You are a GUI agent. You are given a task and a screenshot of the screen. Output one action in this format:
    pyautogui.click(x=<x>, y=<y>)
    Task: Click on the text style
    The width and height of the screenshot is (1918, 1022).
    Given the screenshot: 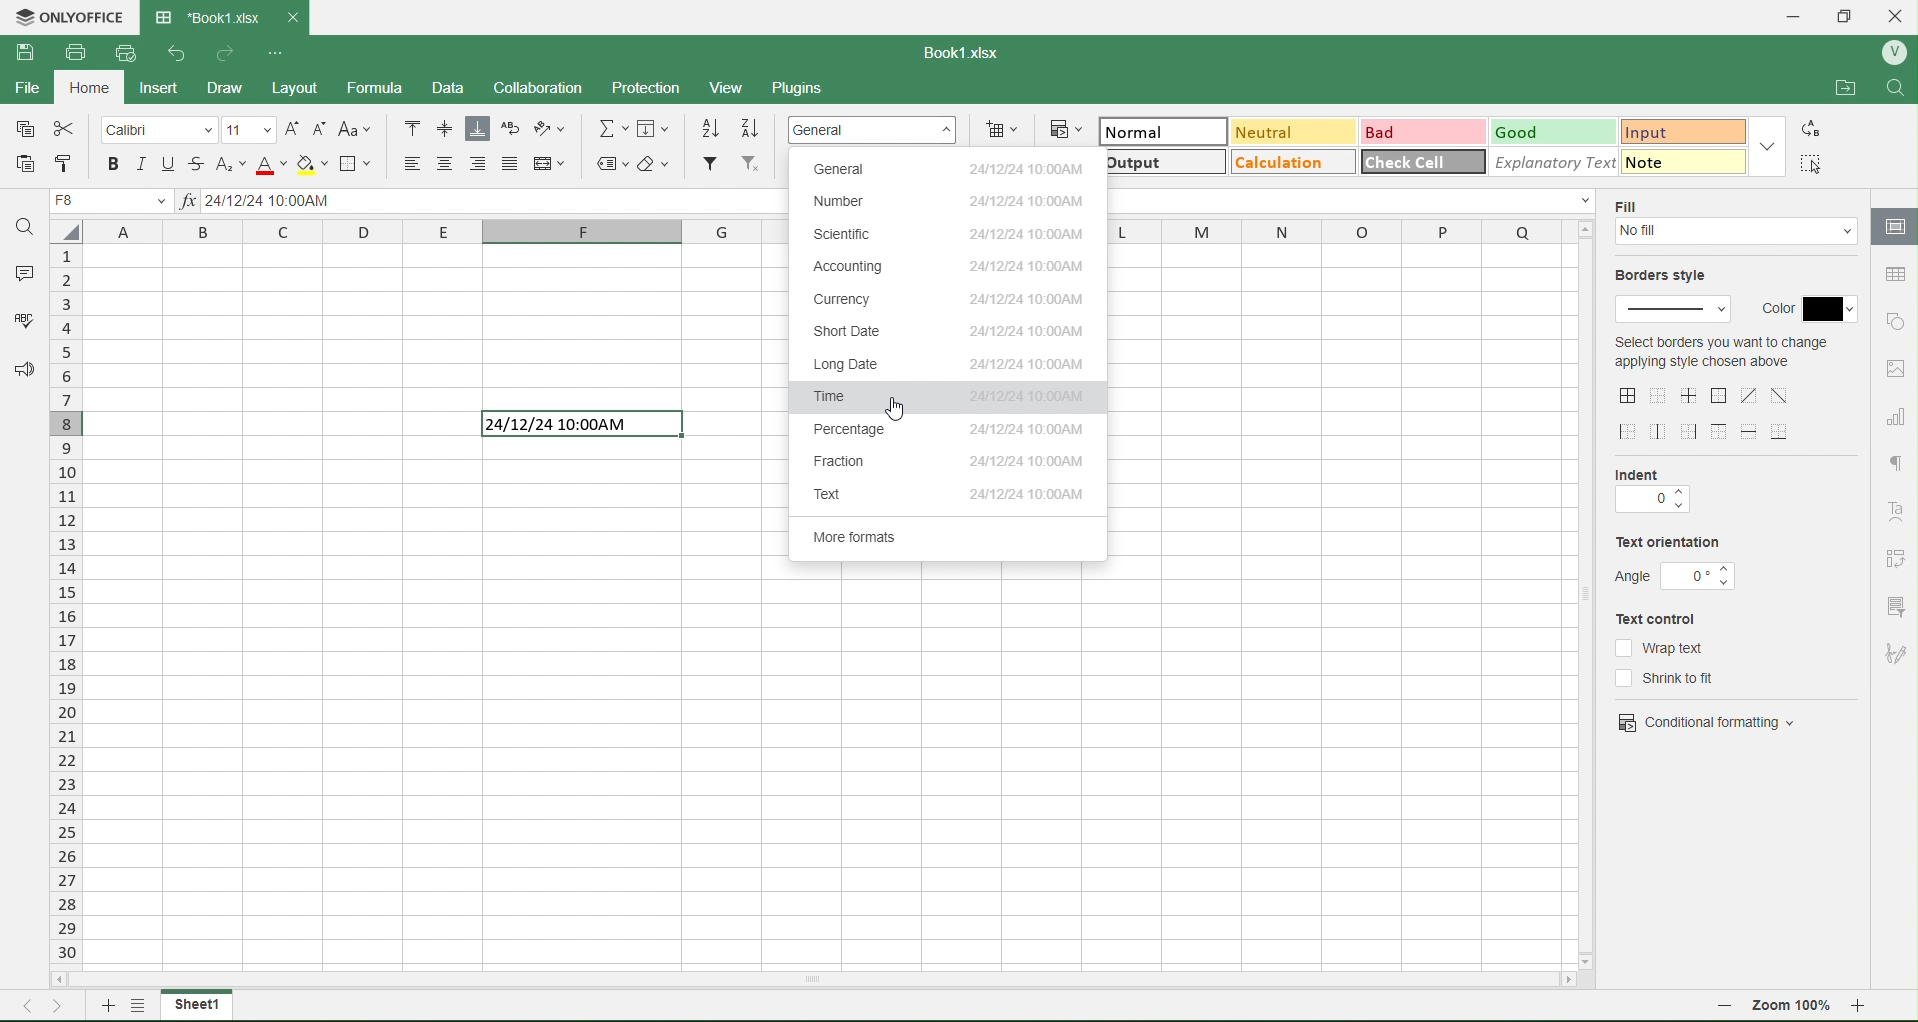 What is the action you would take?
    pyautogui.click(x=1899, y=512)
    